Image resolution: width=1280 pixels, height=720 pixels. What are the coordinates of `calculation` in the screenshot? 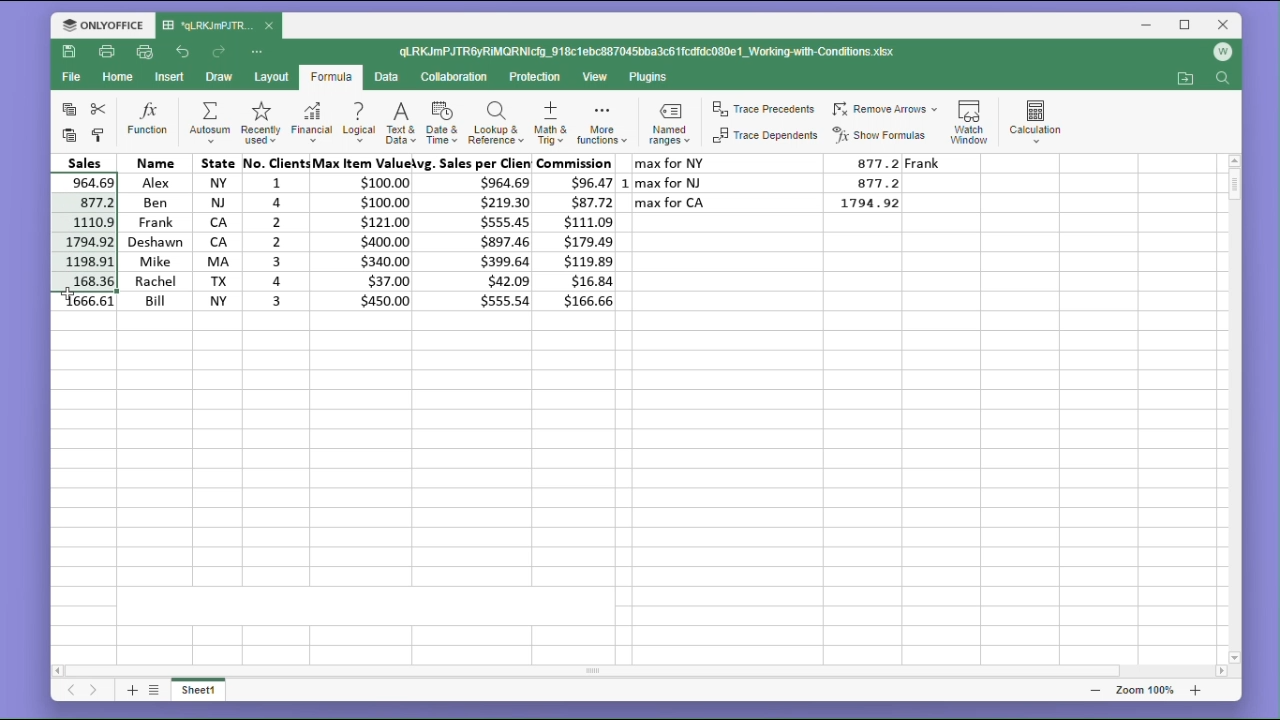 It's located at (1041, 118).